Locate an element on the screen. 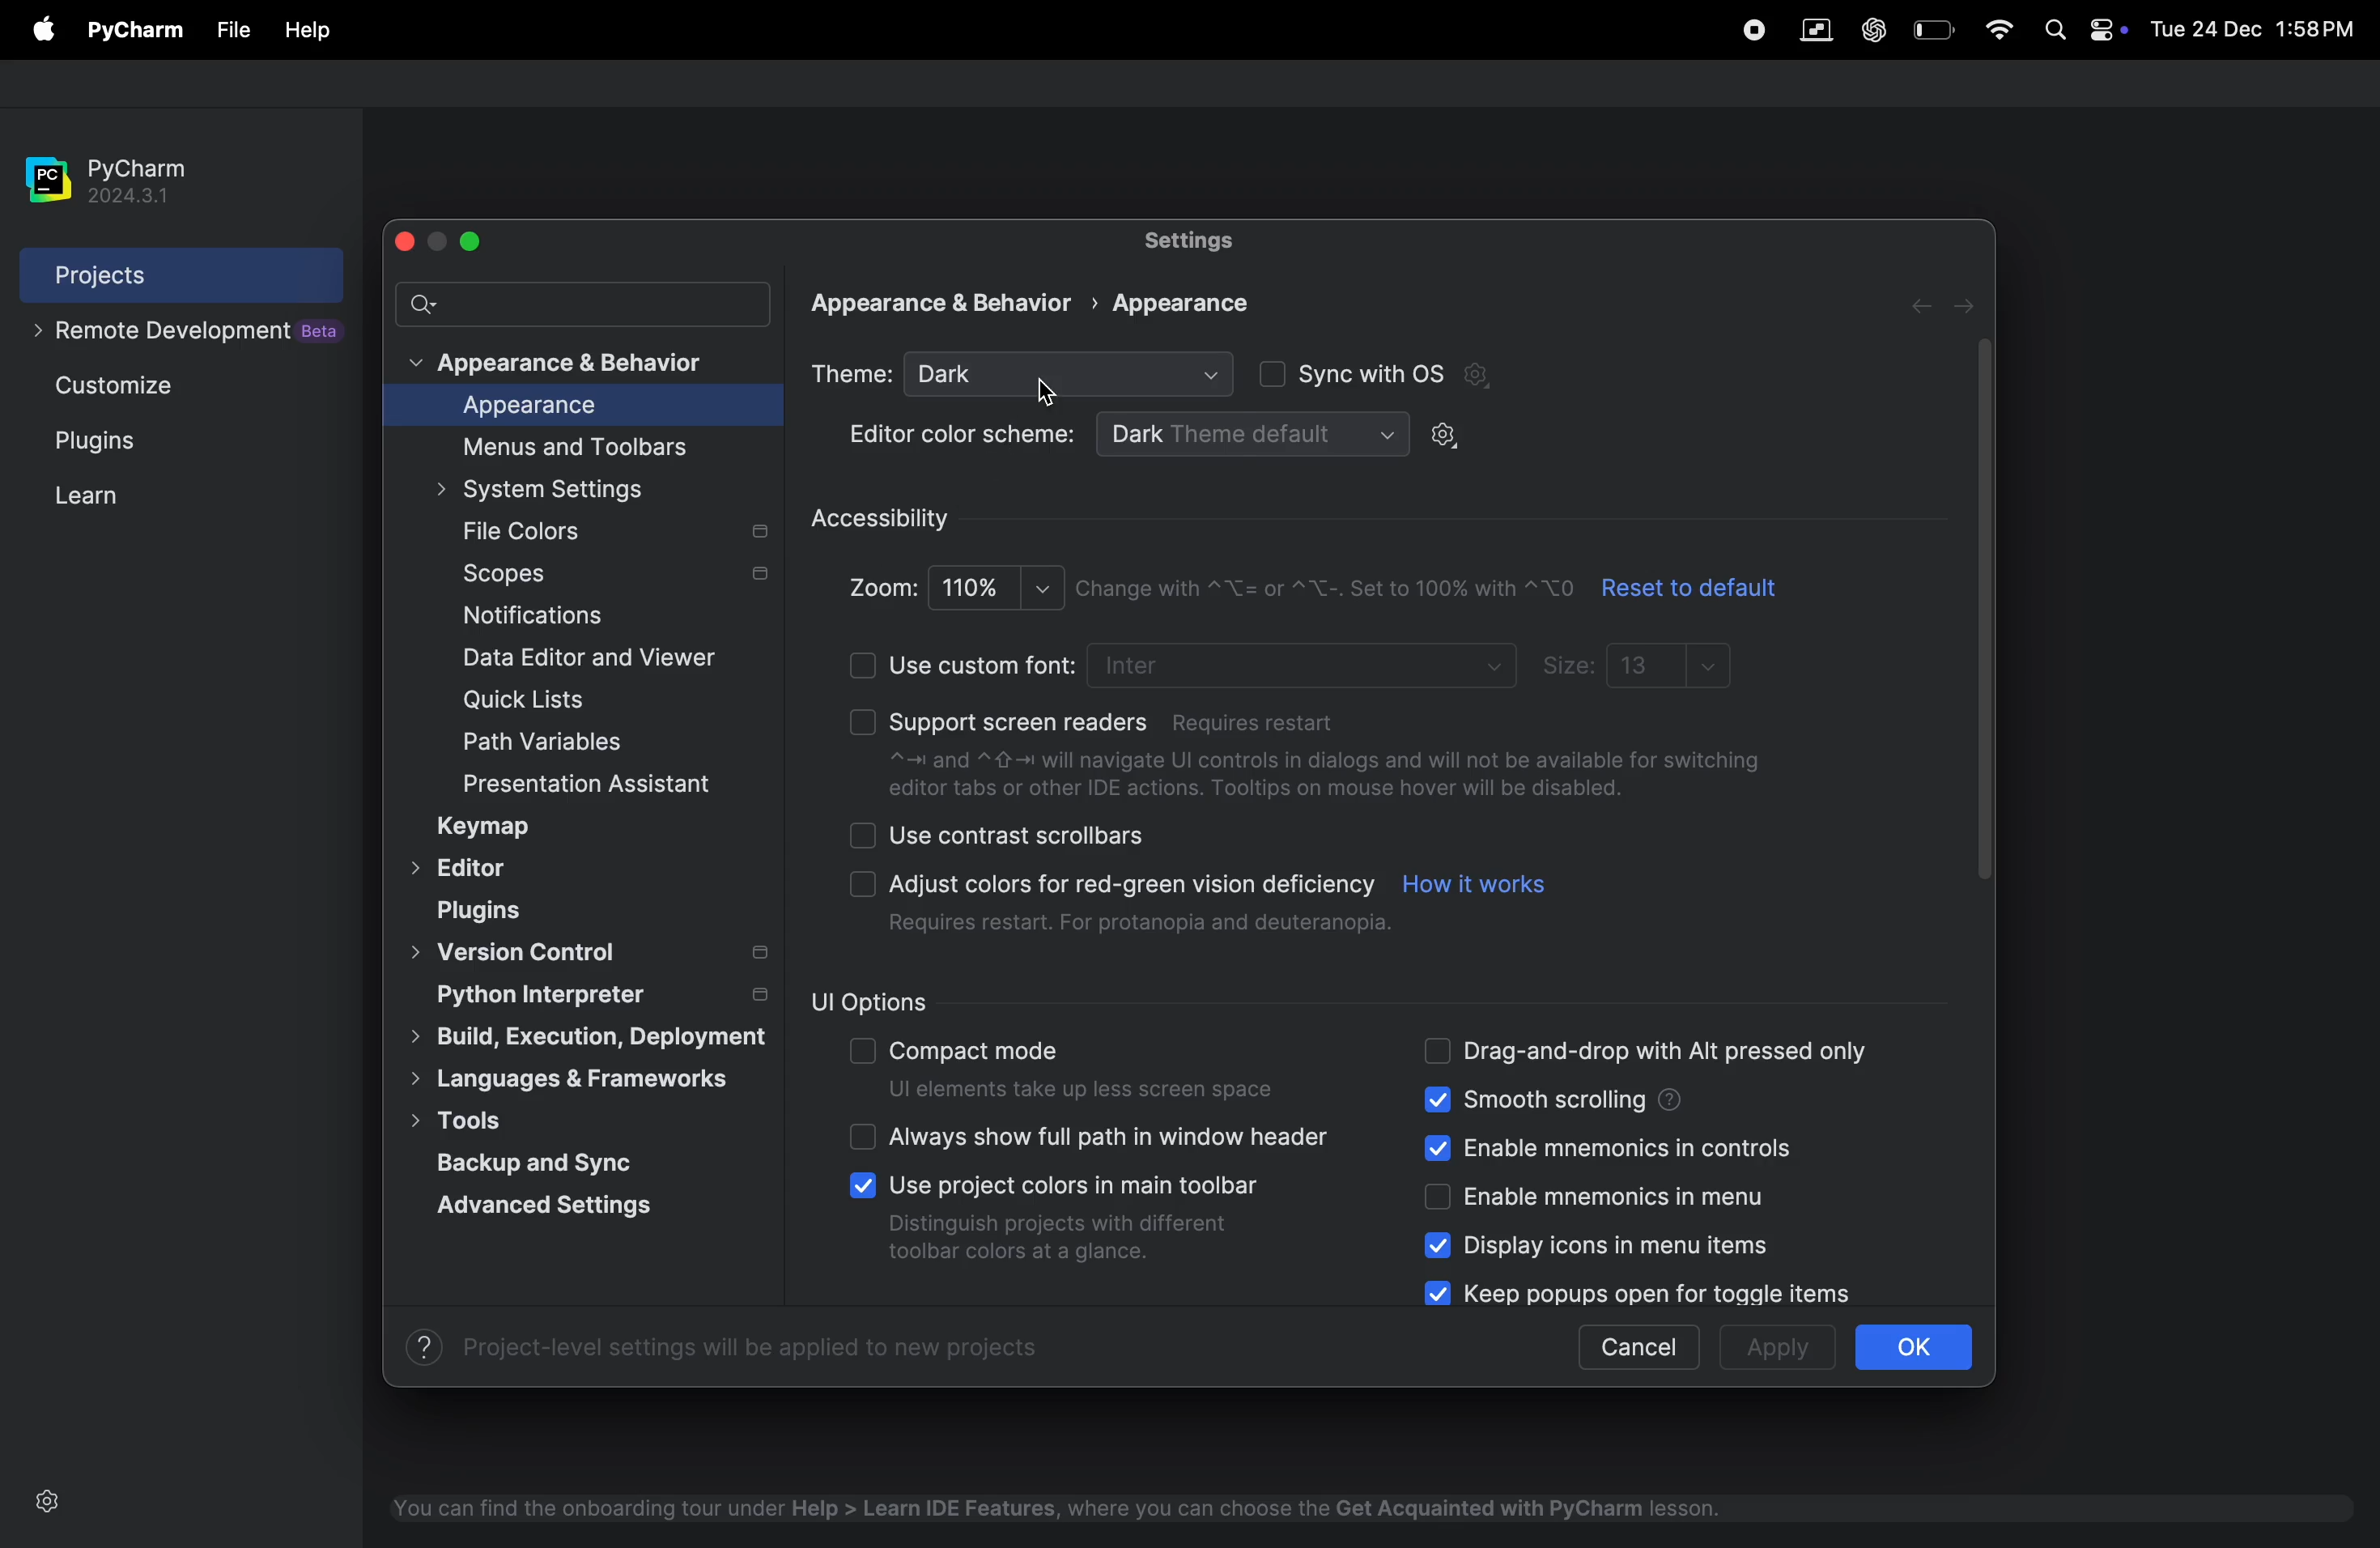  close is located at coordinates (411, 241).